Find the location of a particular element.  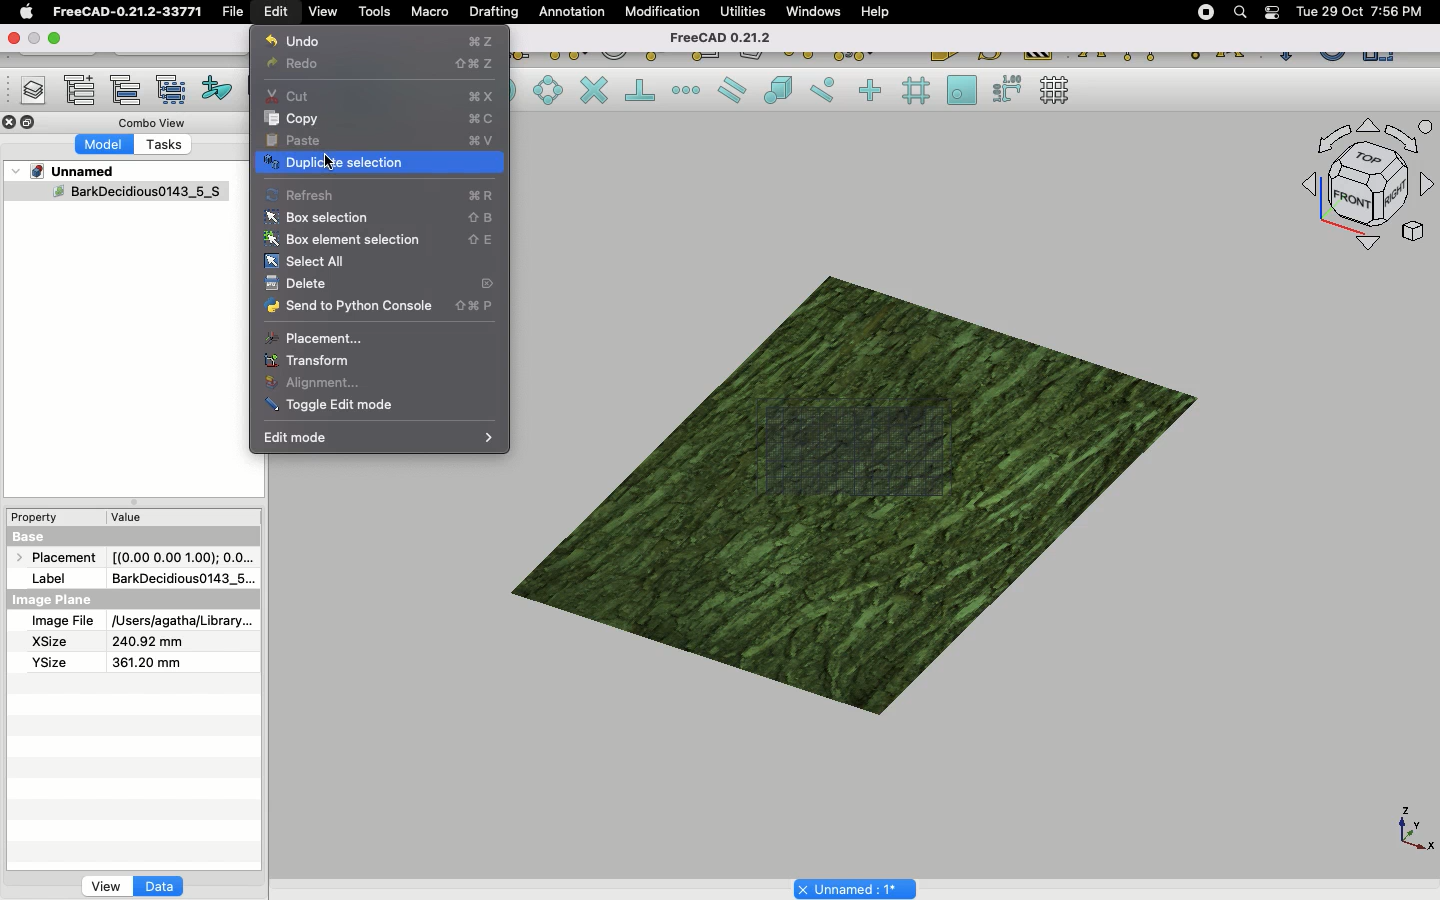

Copy is located at coordinates (379, 119).